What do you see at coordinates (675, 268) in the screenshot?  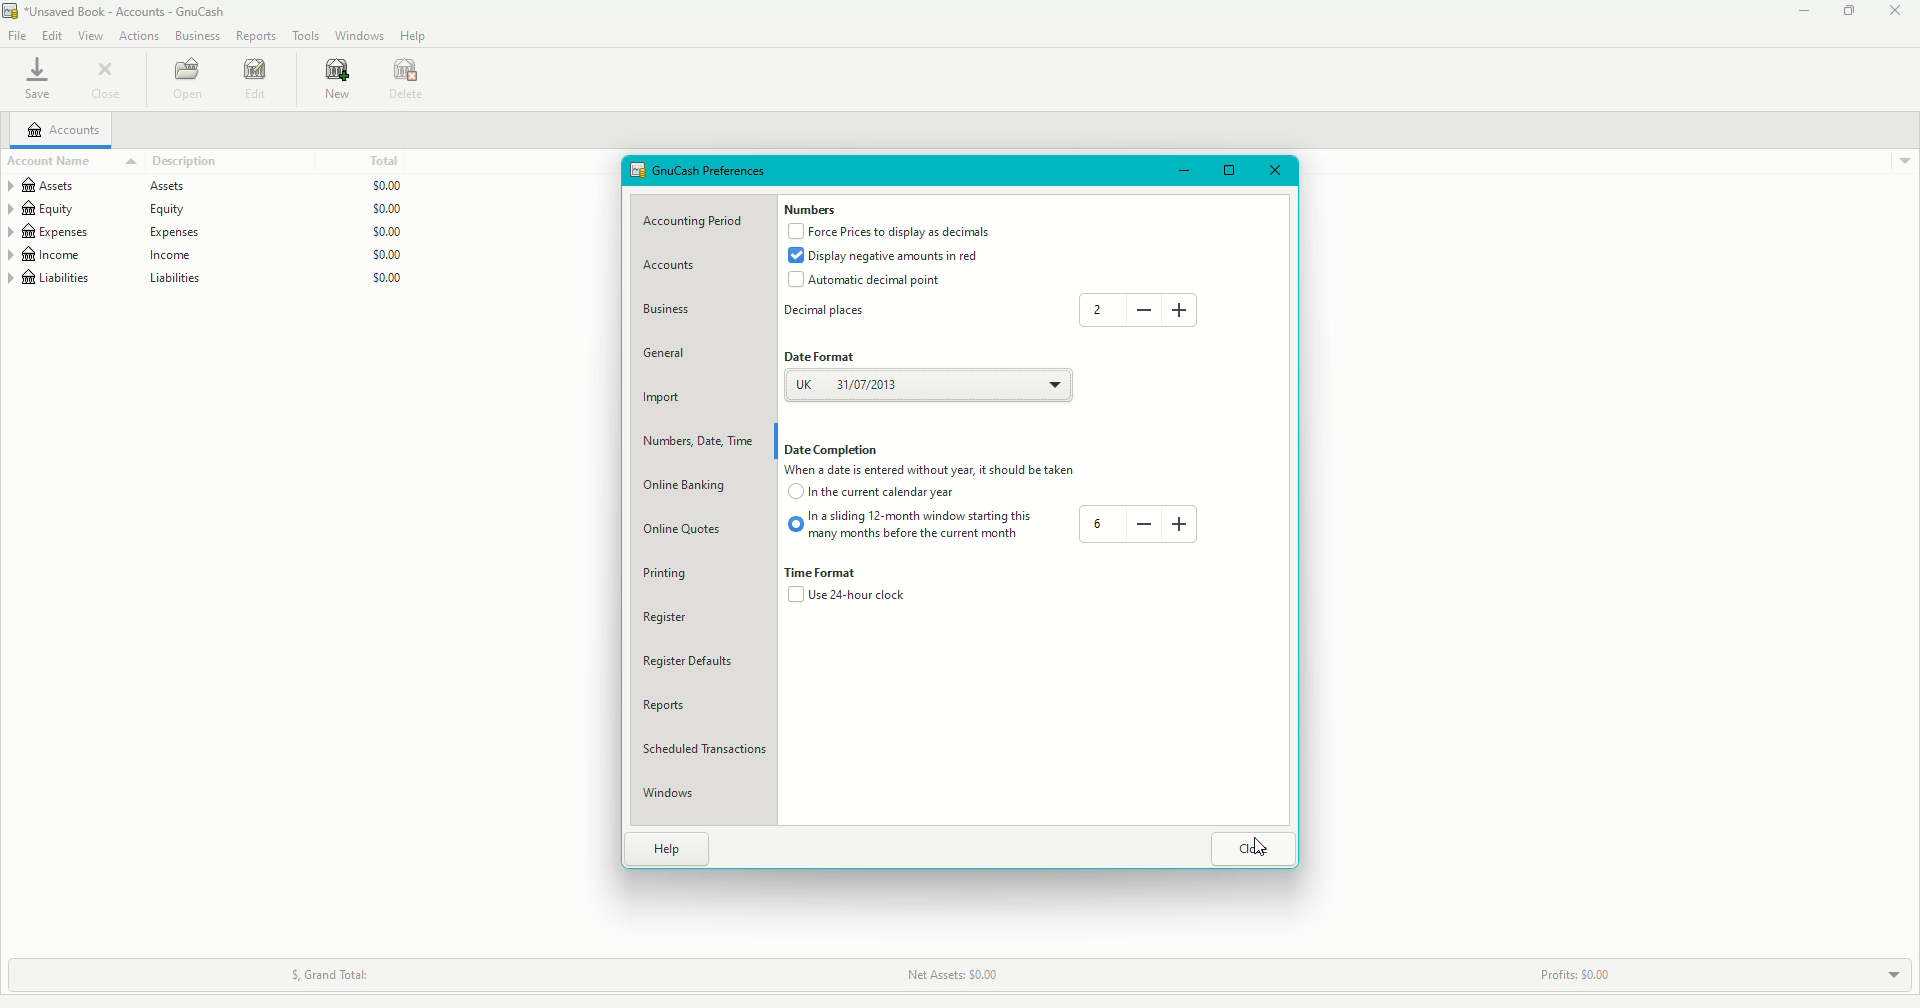 I see `Accounts` at bounding box center [675, 268].